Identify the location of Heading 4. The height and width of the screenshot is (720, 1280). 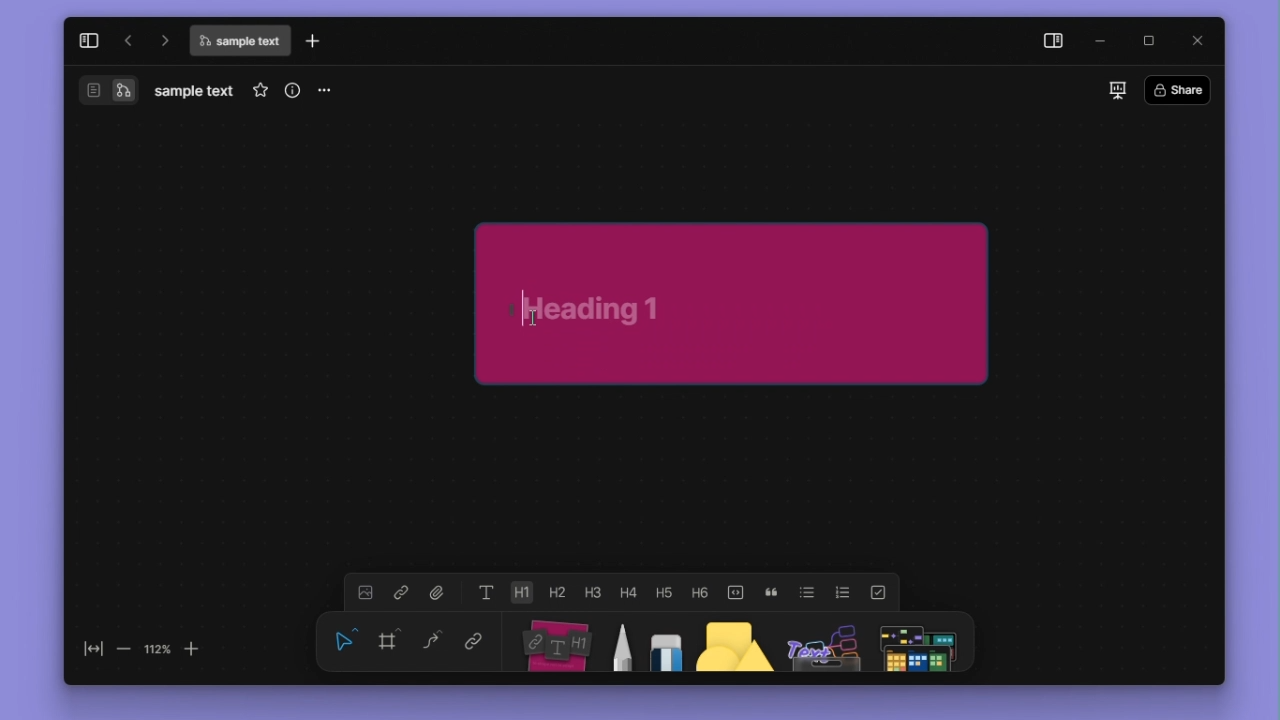
(628, 592).